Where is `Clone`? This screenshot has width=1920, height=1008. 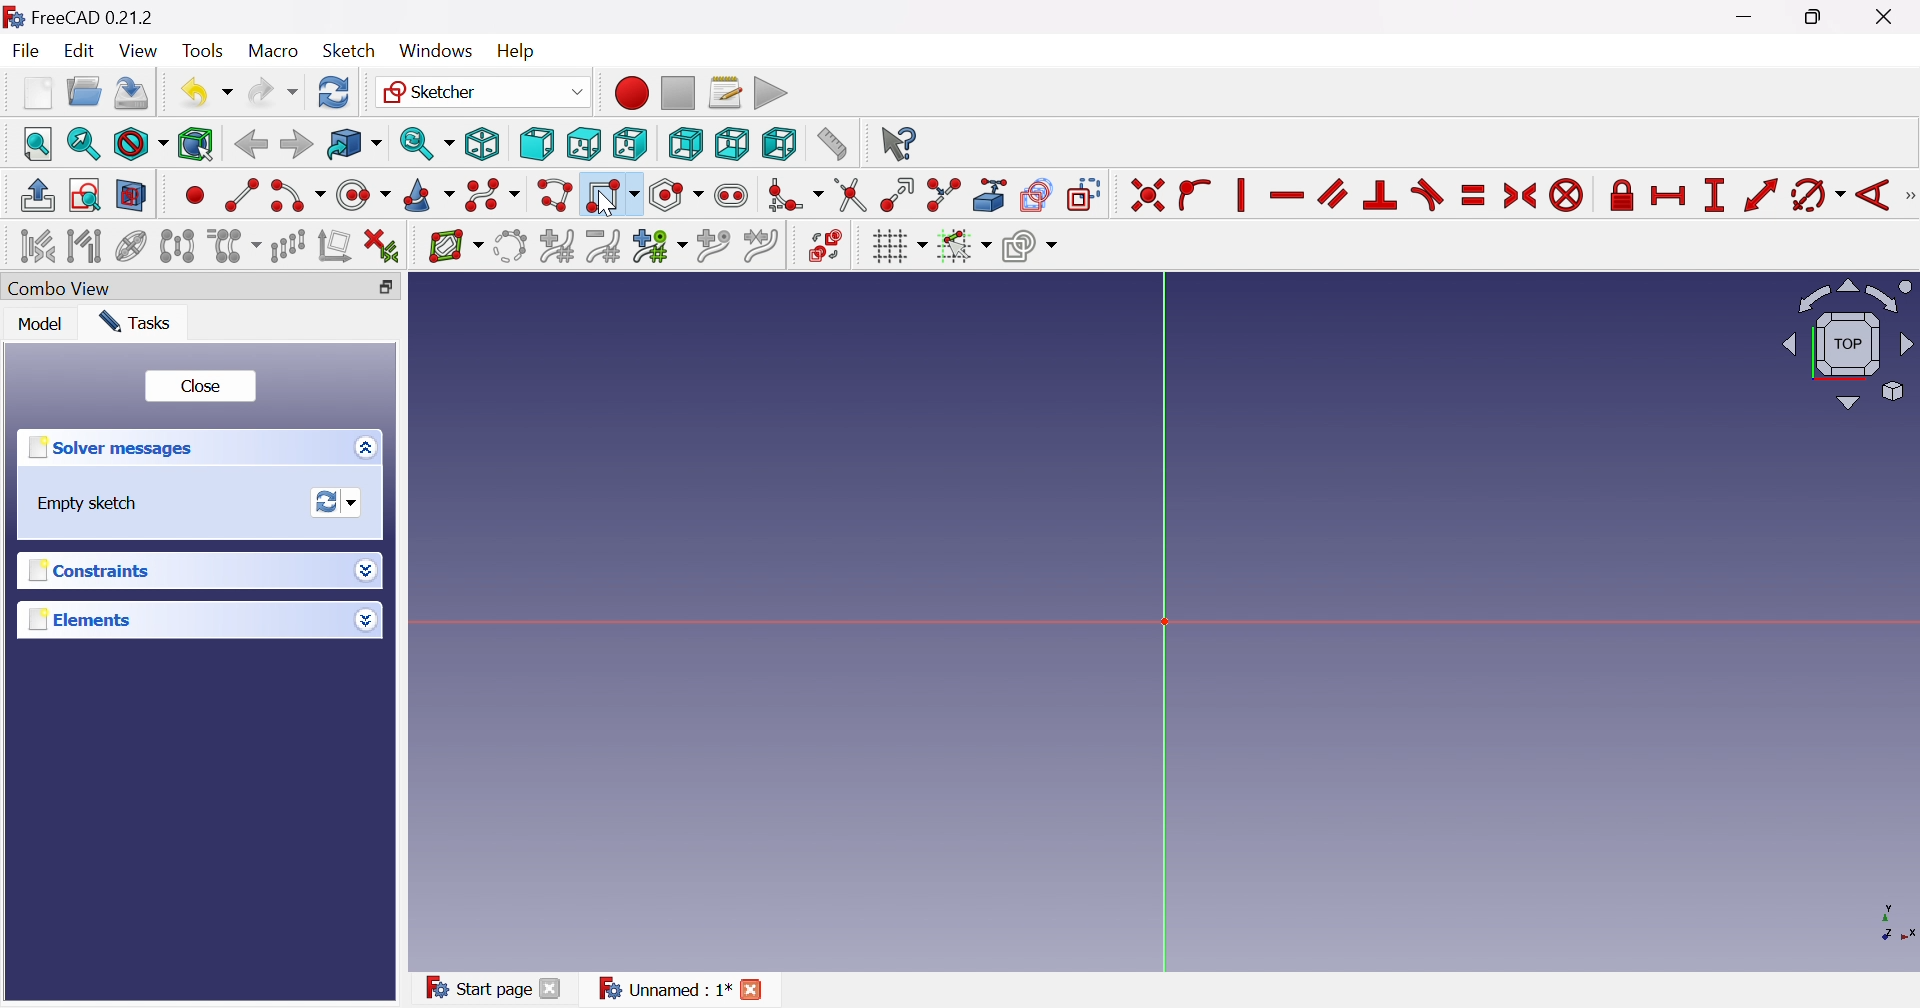
Clone is located at coordinates (233, 245).